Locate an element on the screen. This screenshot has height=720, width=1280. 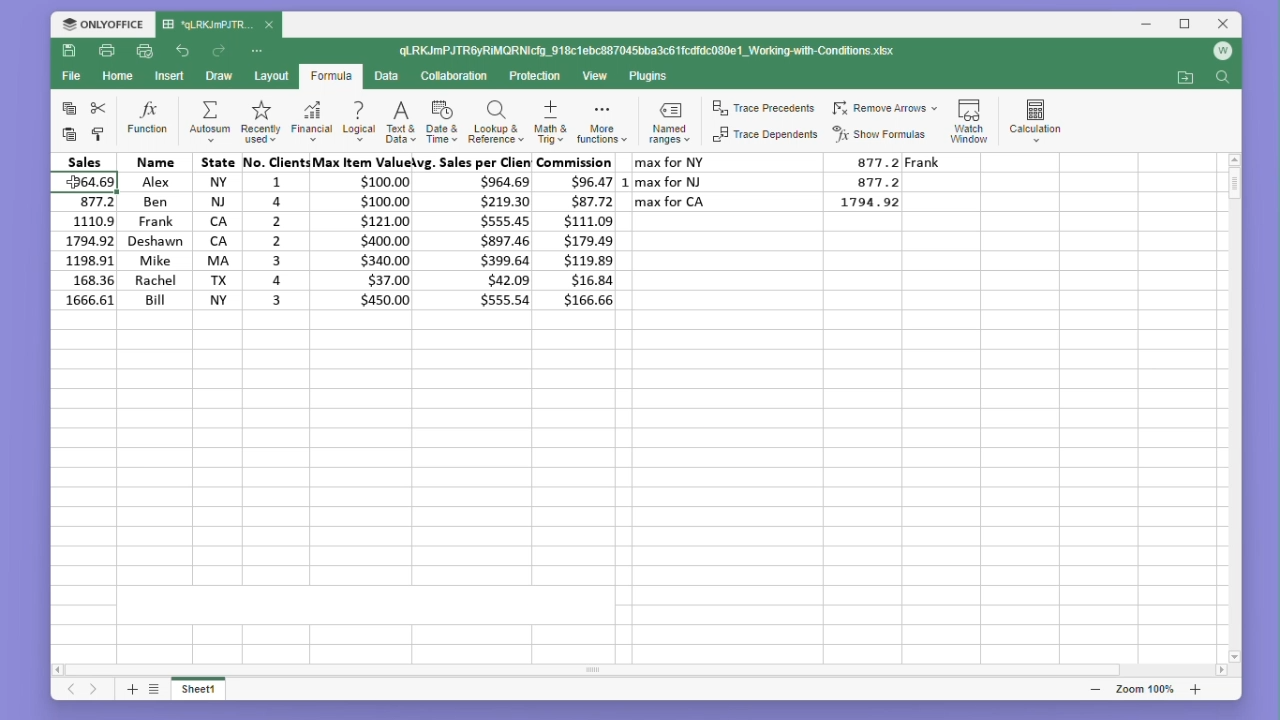
Logical is located at coordinates (358, 120).